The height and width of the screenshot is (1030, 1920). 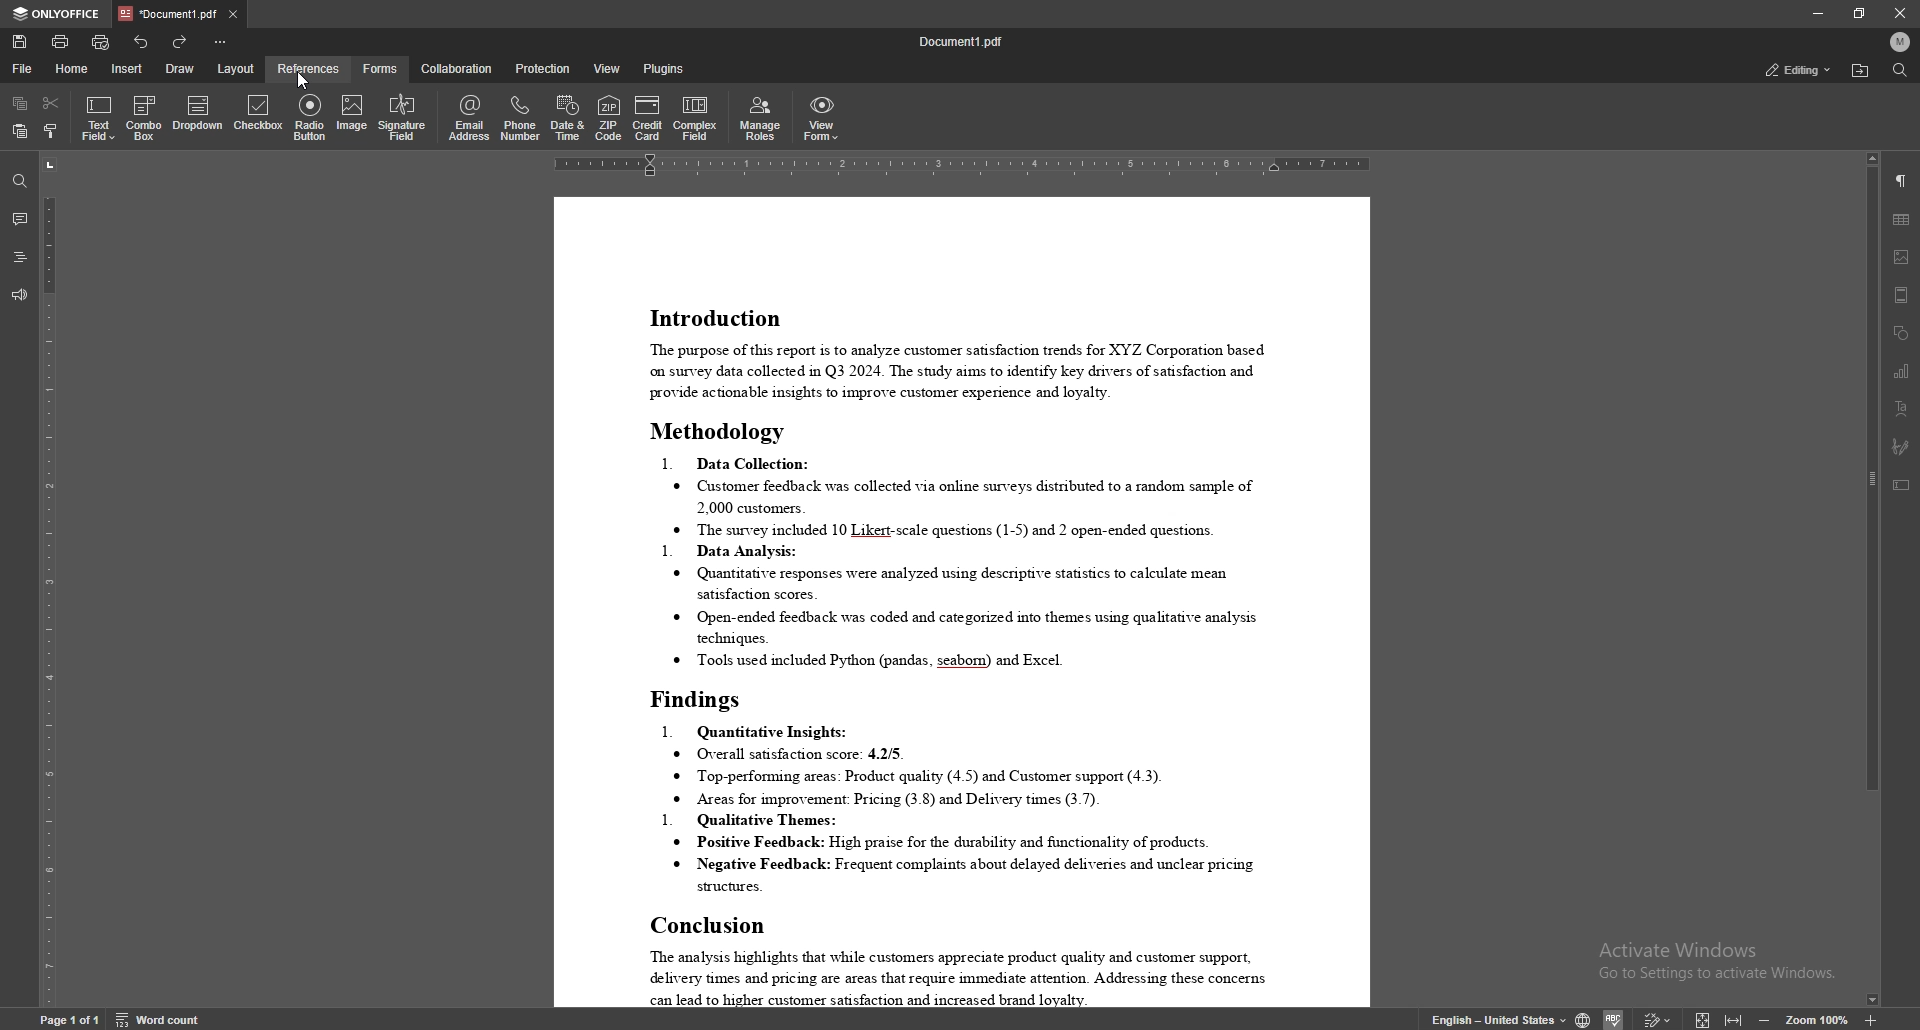 I want to click on customize toolbar, so click(x=220, y=42).